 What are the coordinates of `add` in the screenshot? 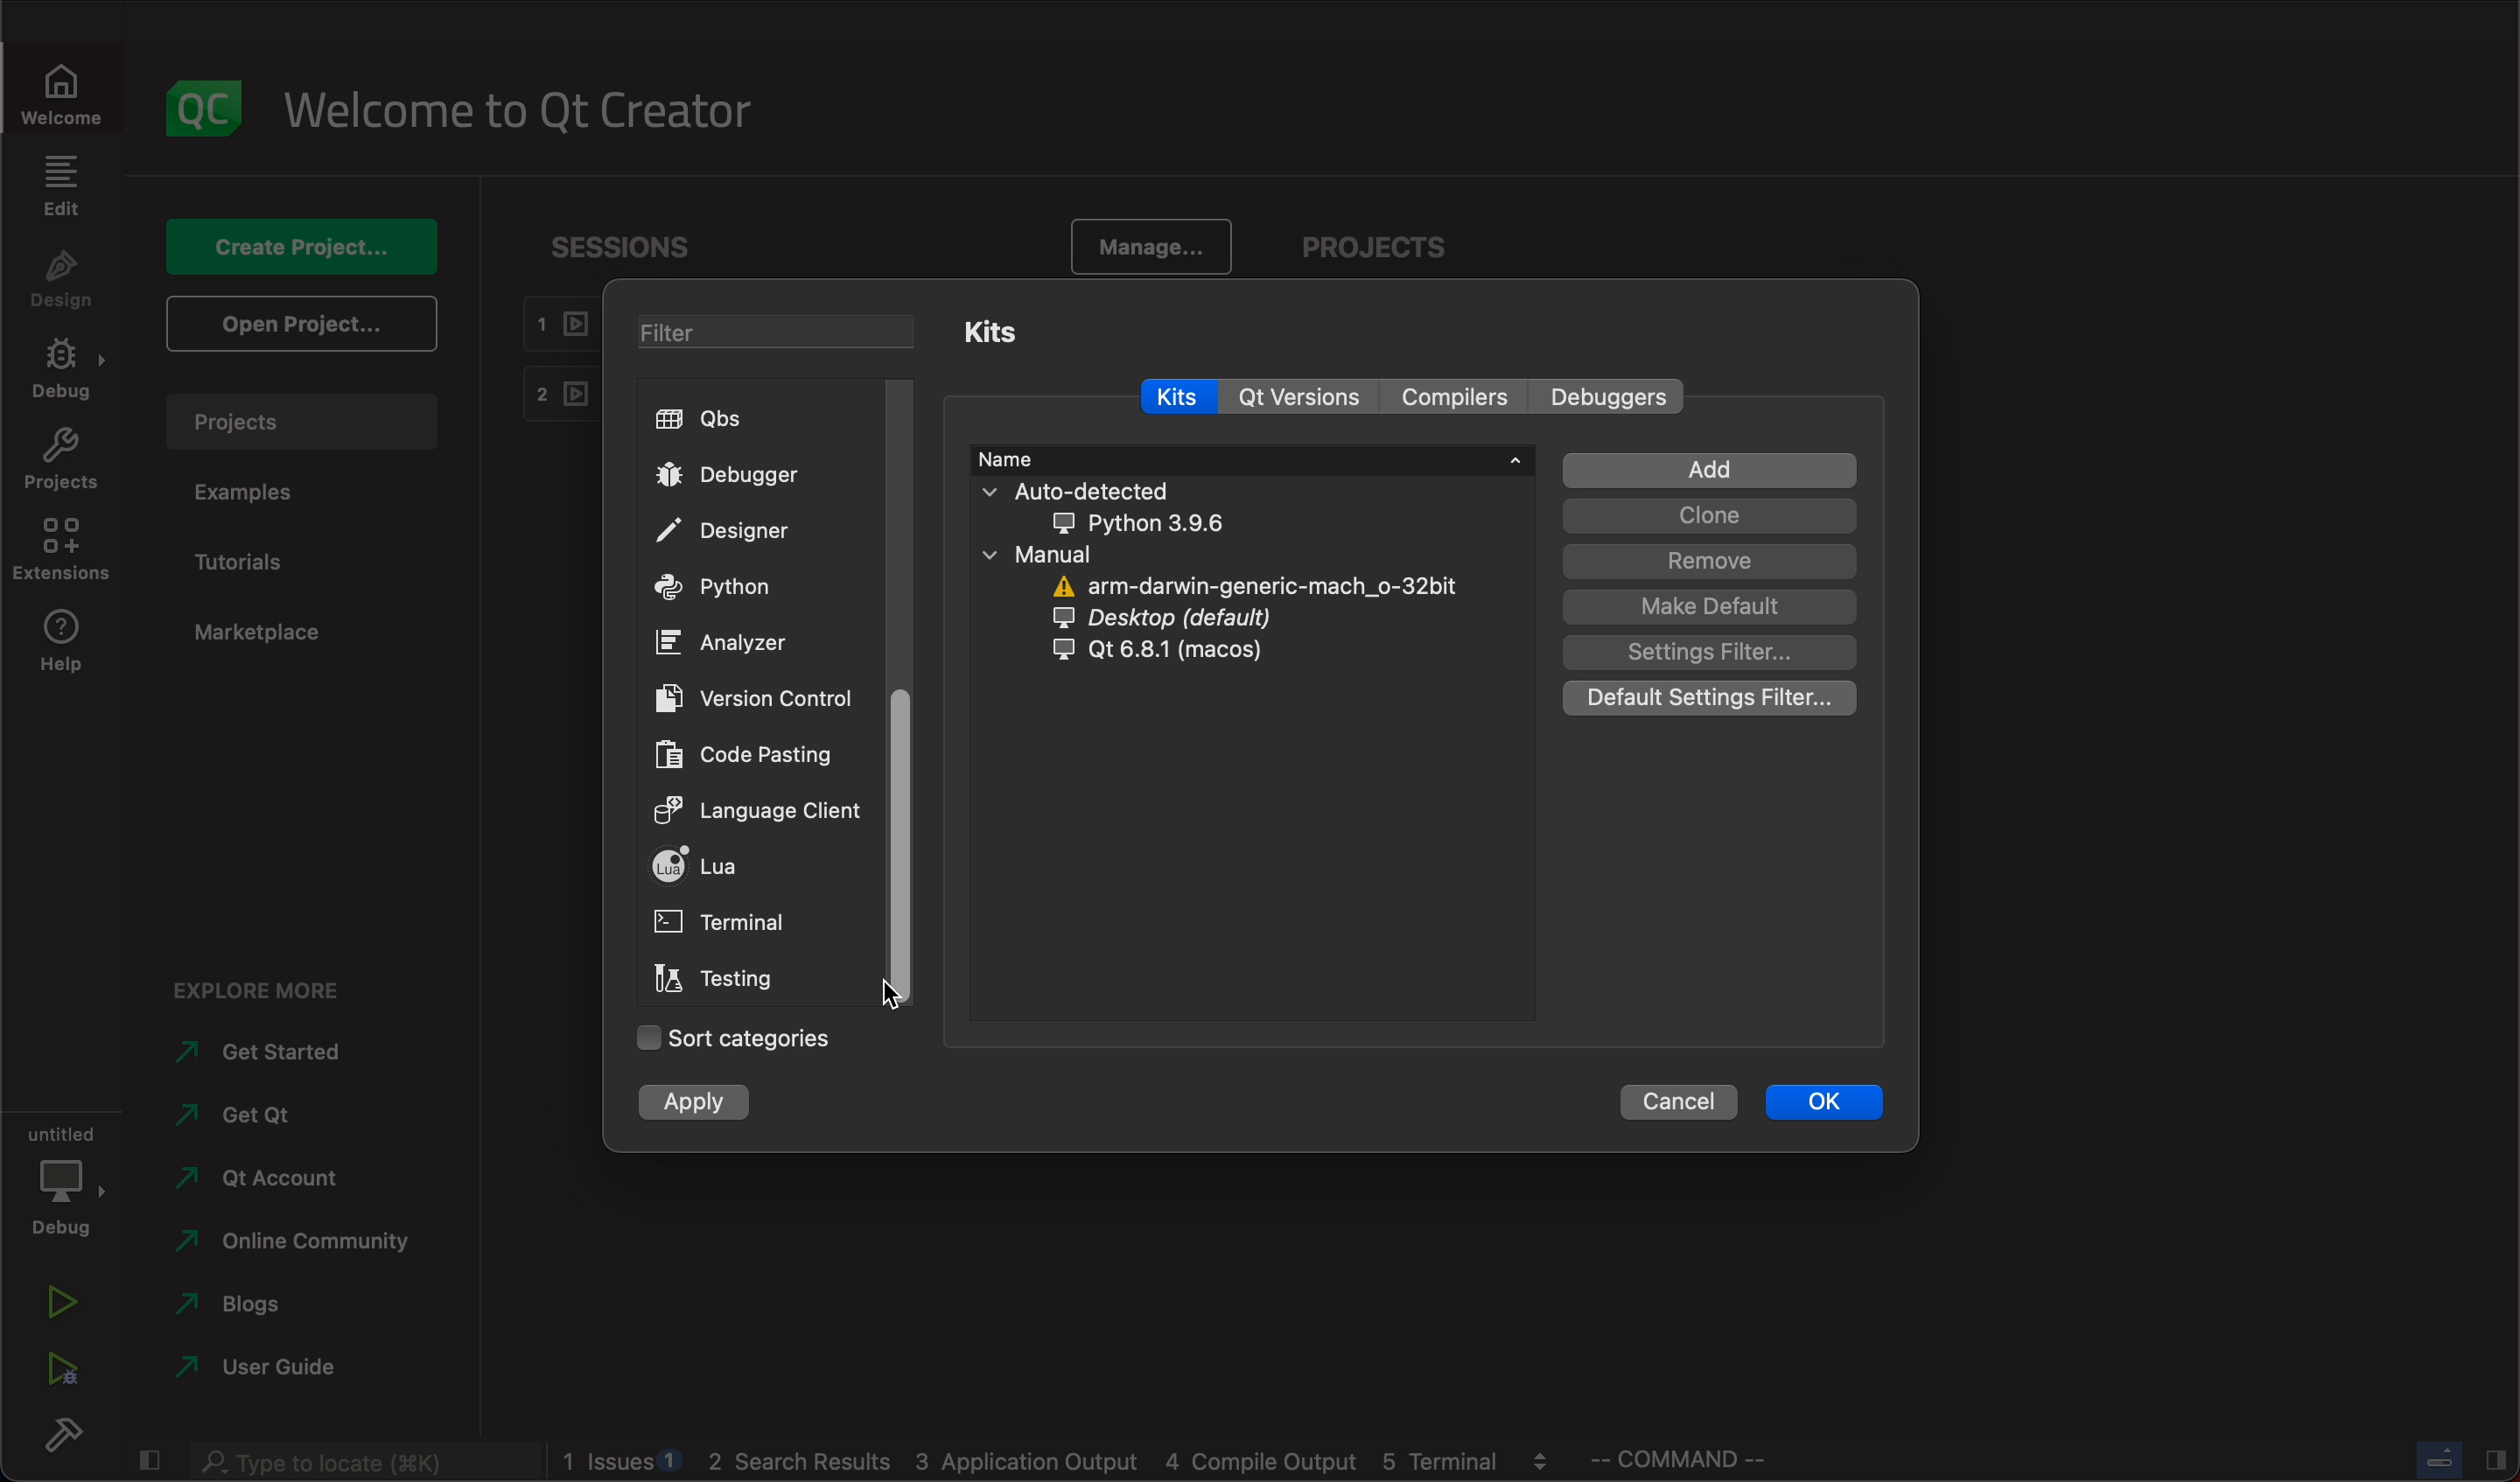 It's located at (1696, 469).